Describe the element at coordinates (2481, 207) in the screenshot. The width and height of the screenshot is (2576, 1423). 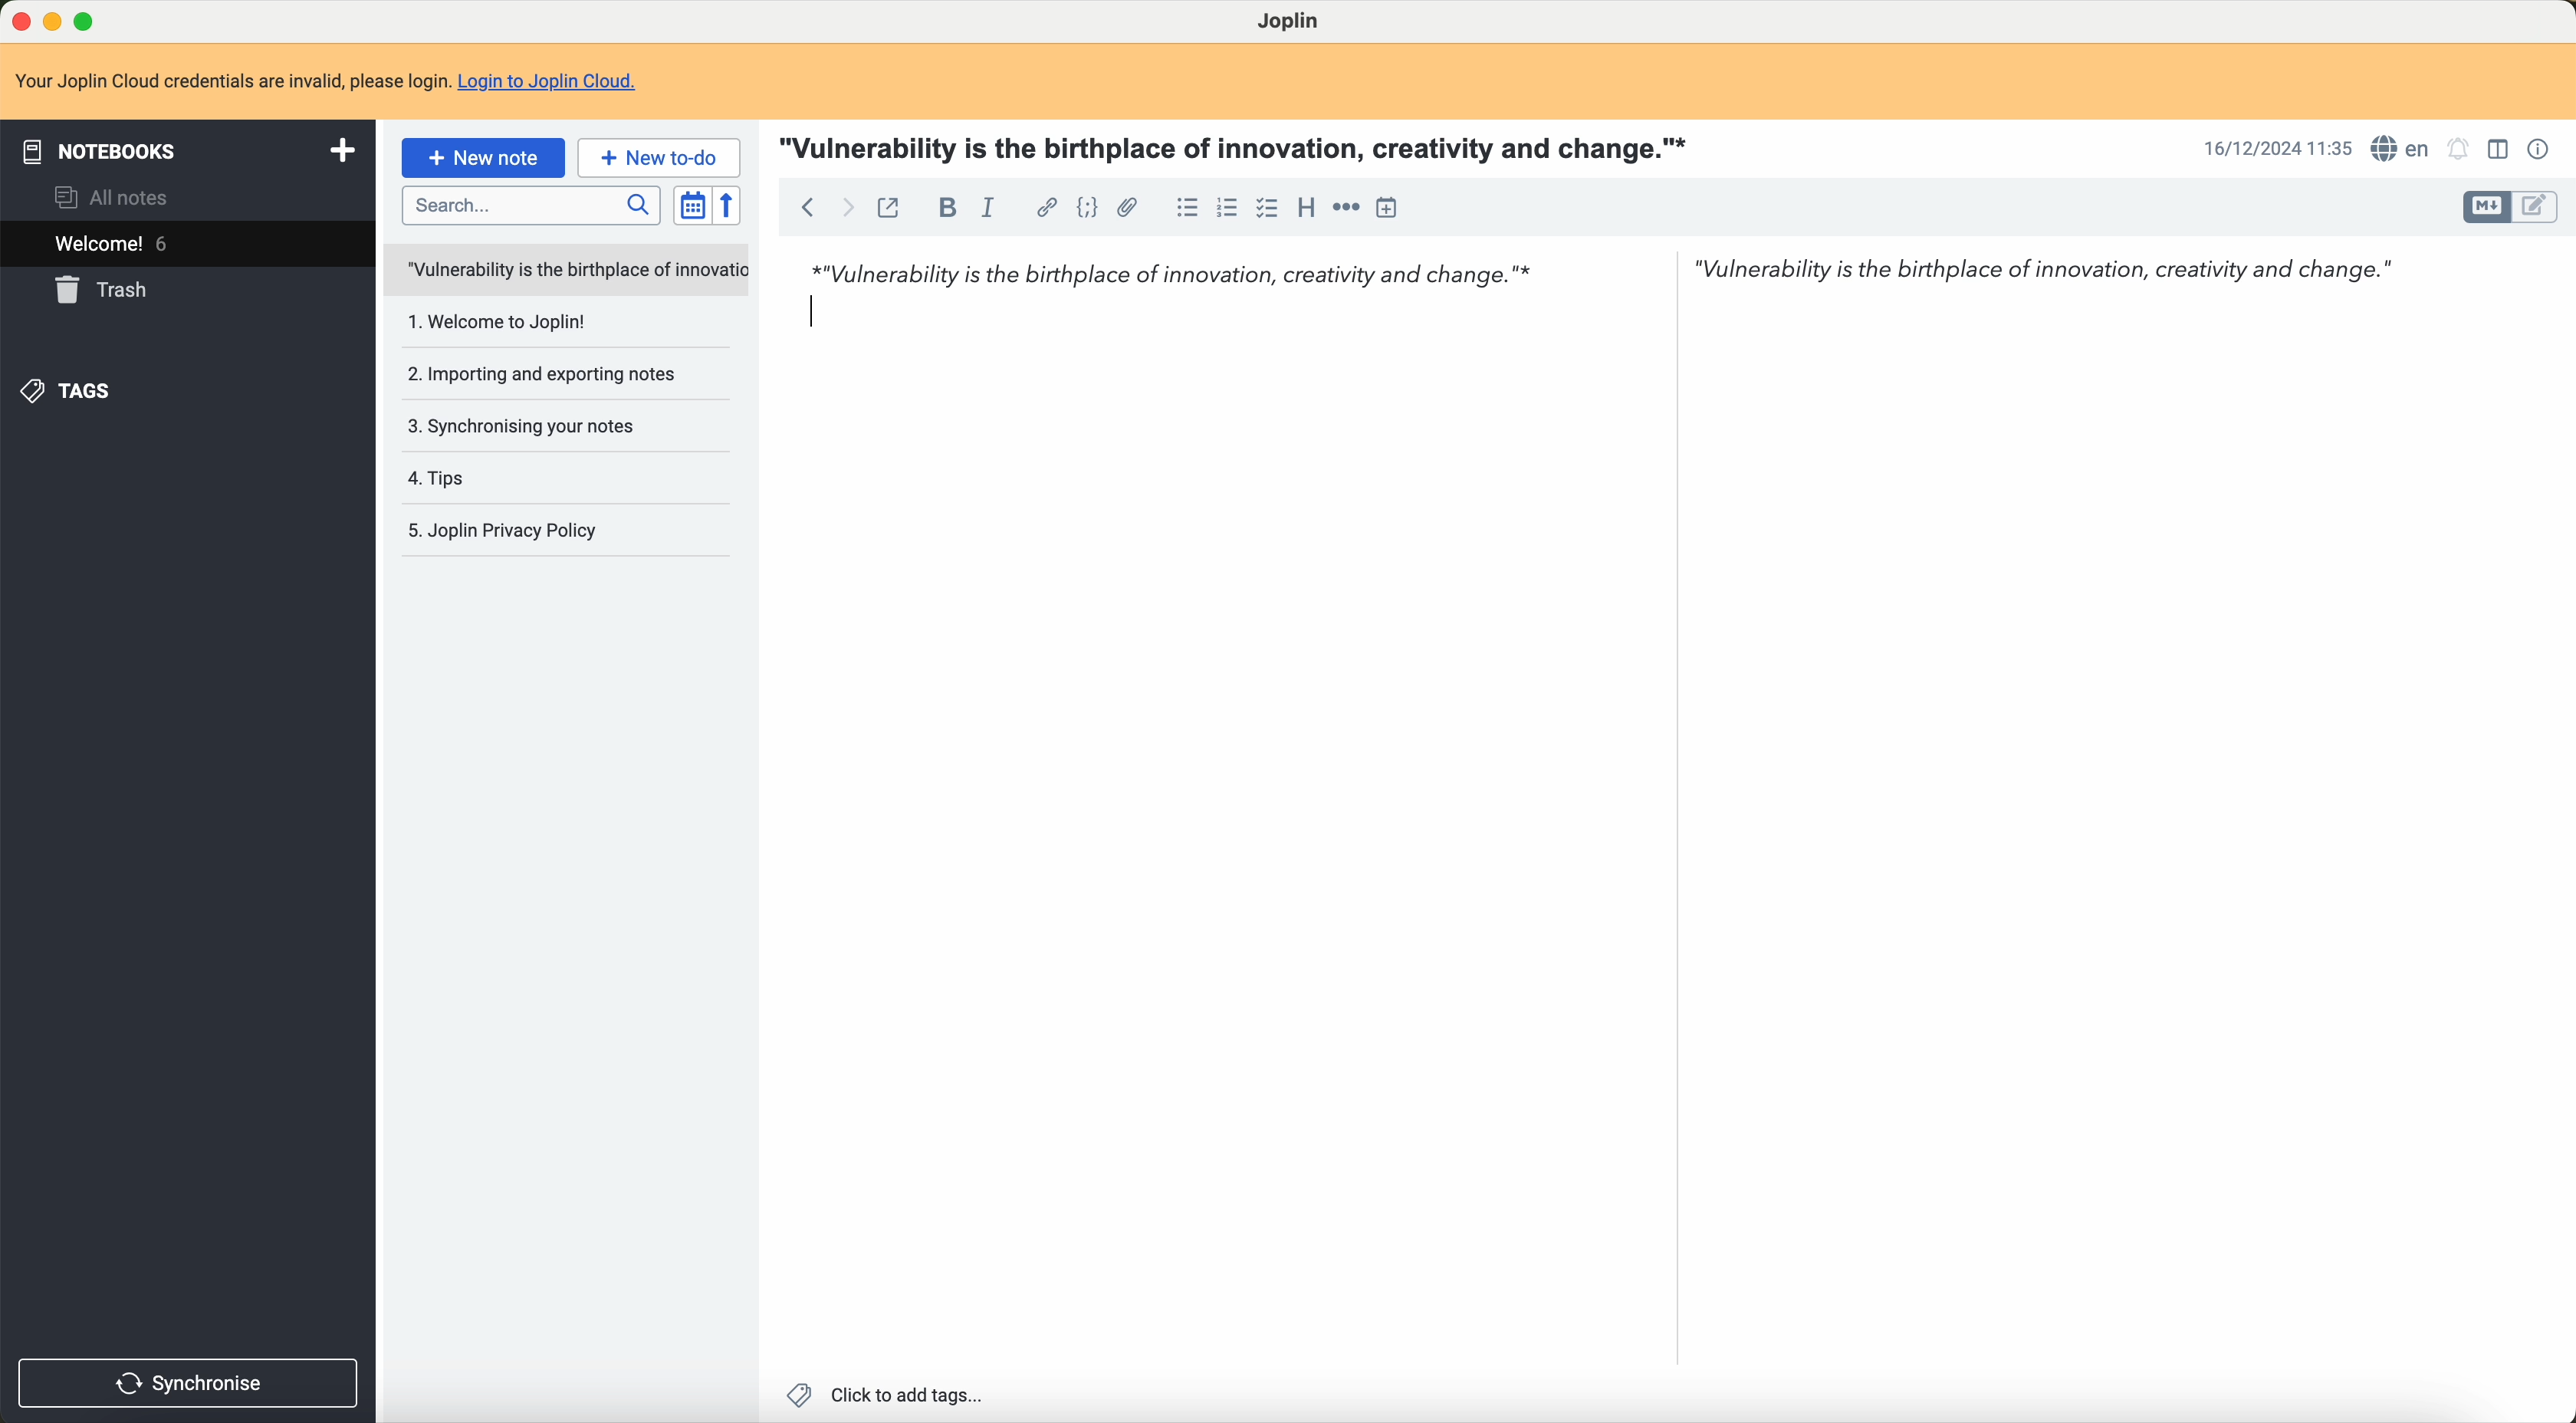
I see `toggle editor` at that location.